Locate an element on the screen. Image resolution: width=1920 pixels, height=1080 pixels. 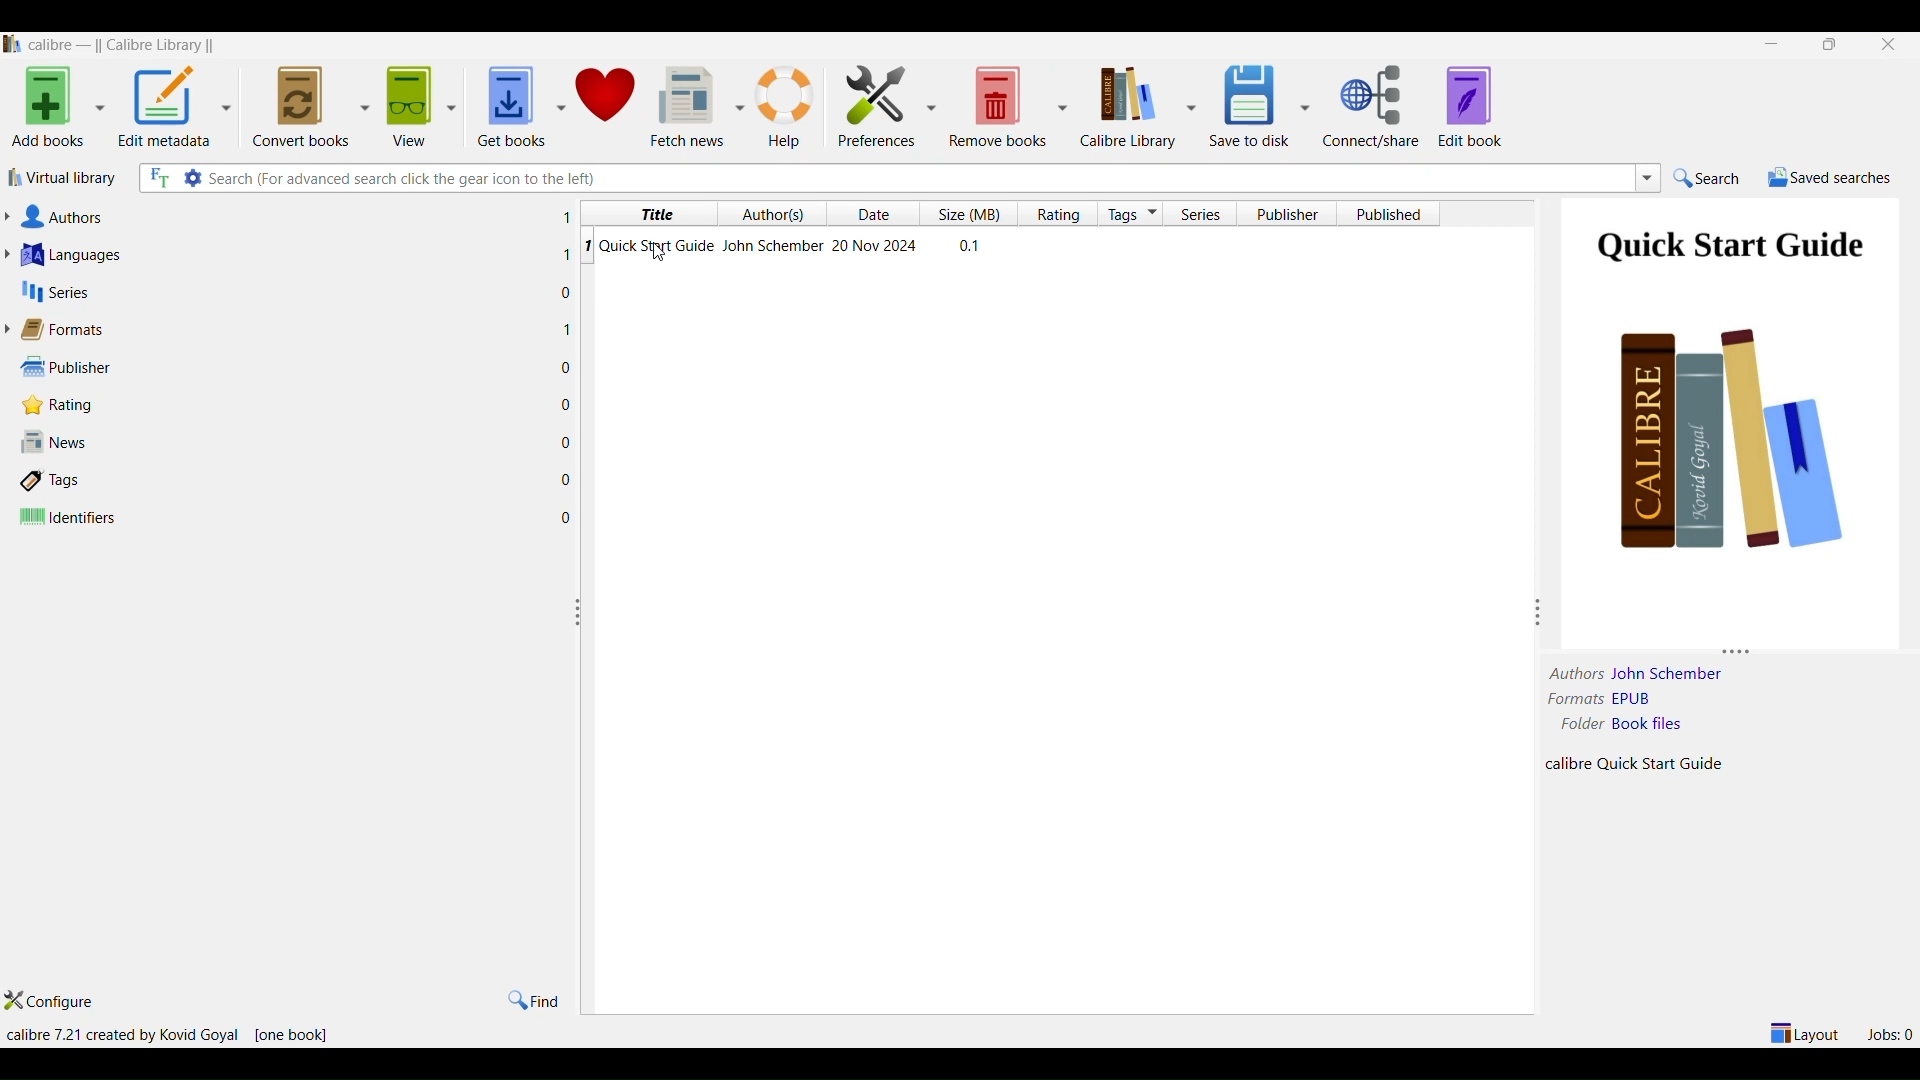
resize is located at coordinates (580, 612).